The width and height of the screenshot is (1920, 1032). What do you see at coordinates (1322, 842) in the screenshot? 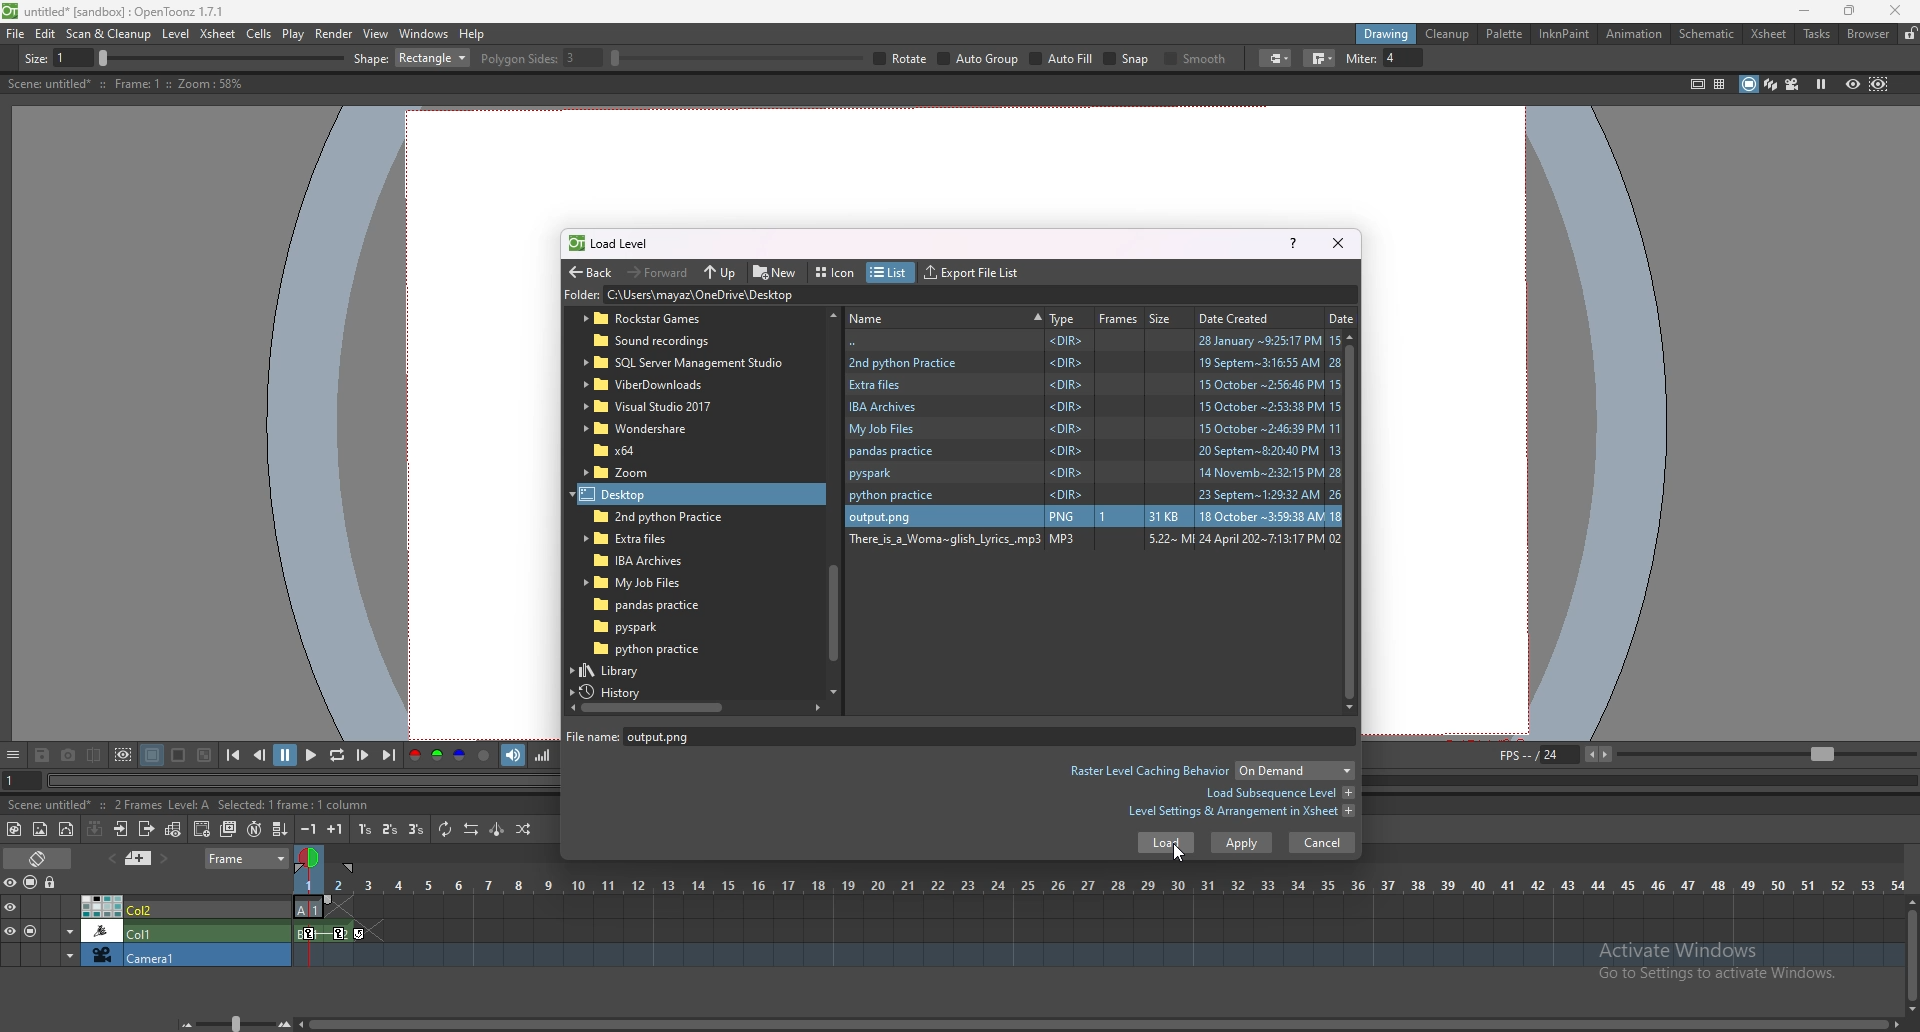
I see `cancel` at bounding box center [1322, 842].